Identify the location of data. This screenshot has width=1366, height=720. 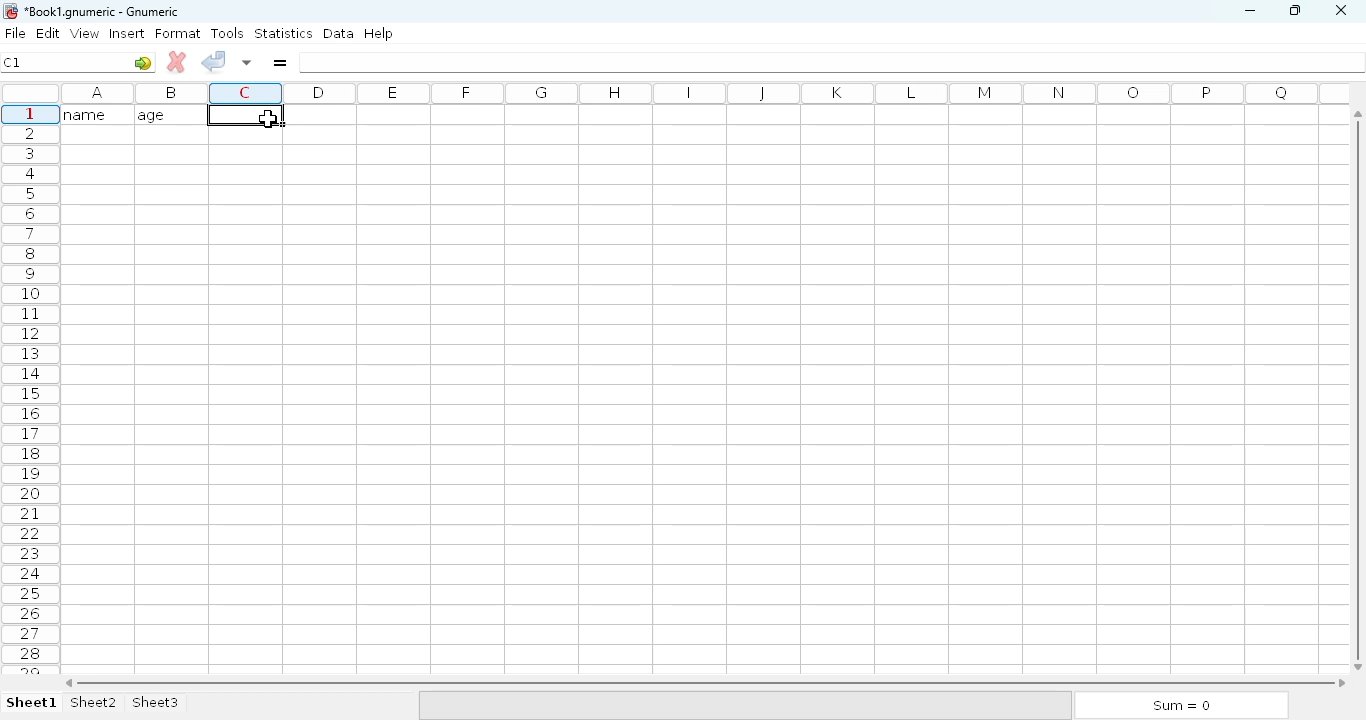
(339, 33).